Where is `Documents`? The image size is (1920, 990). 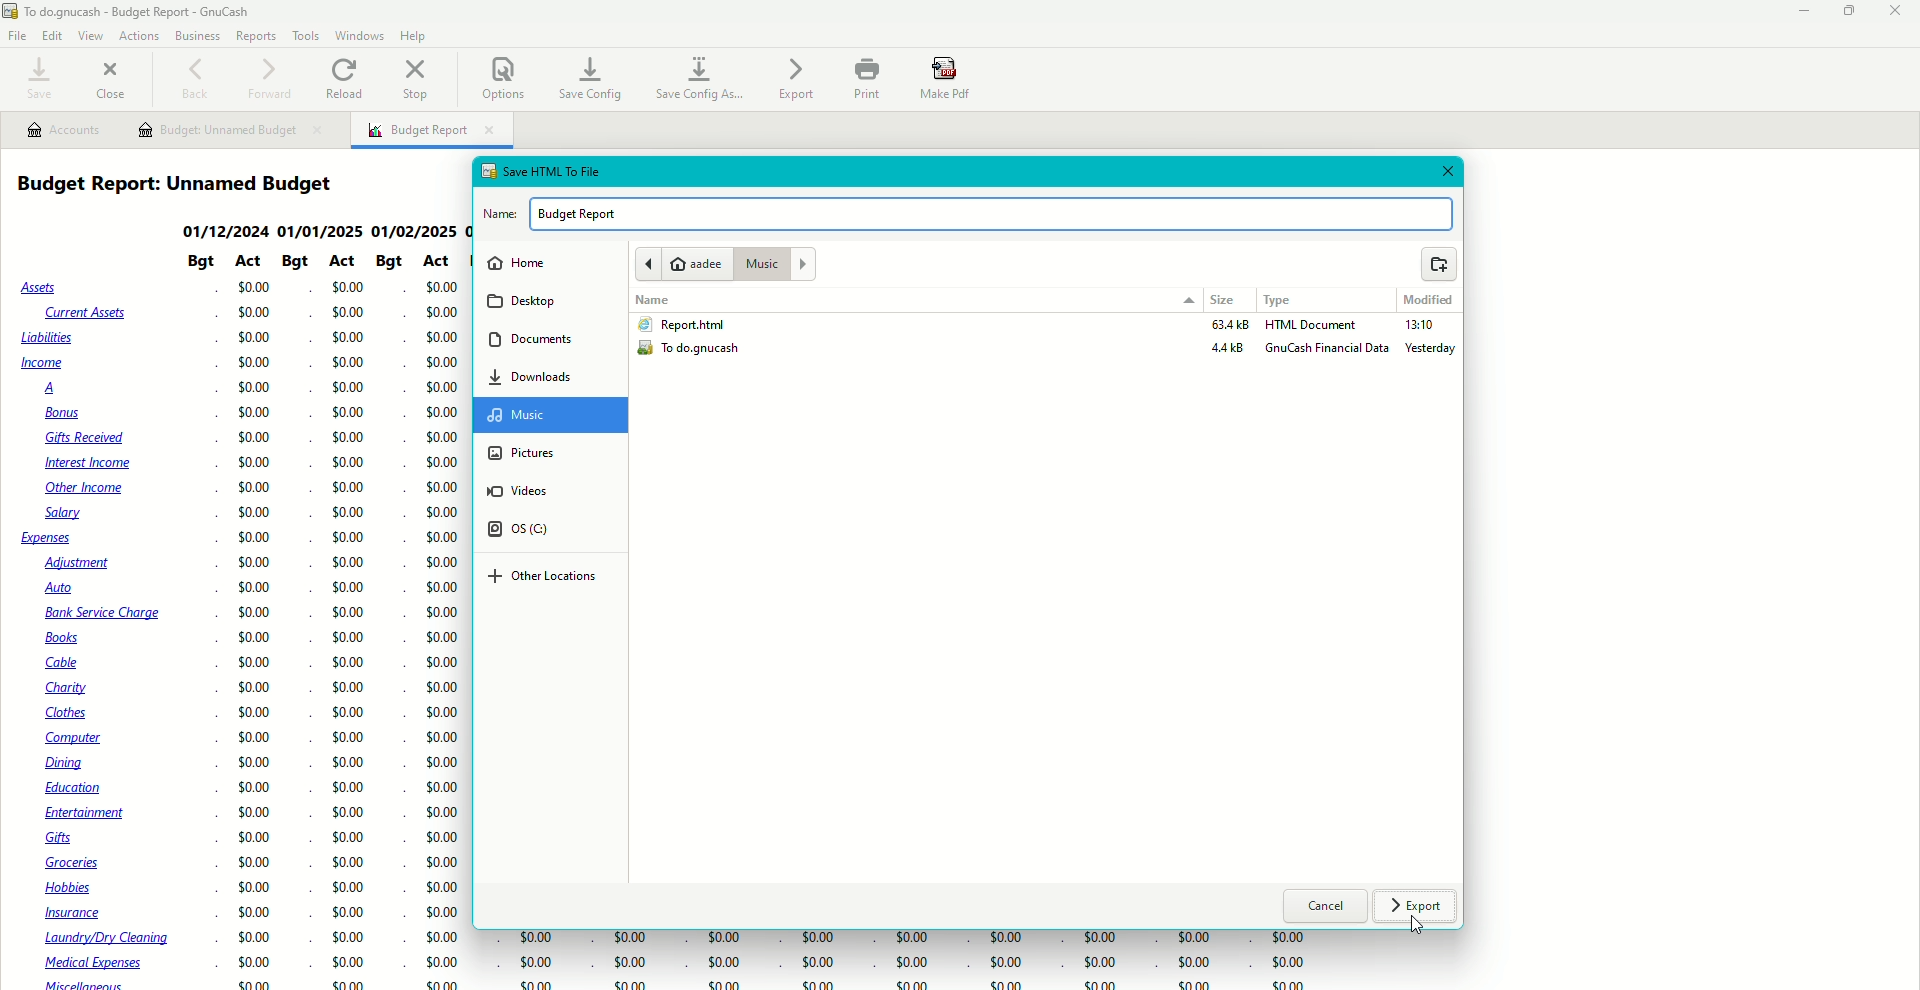 Documents is located at coordinates (532, 338).